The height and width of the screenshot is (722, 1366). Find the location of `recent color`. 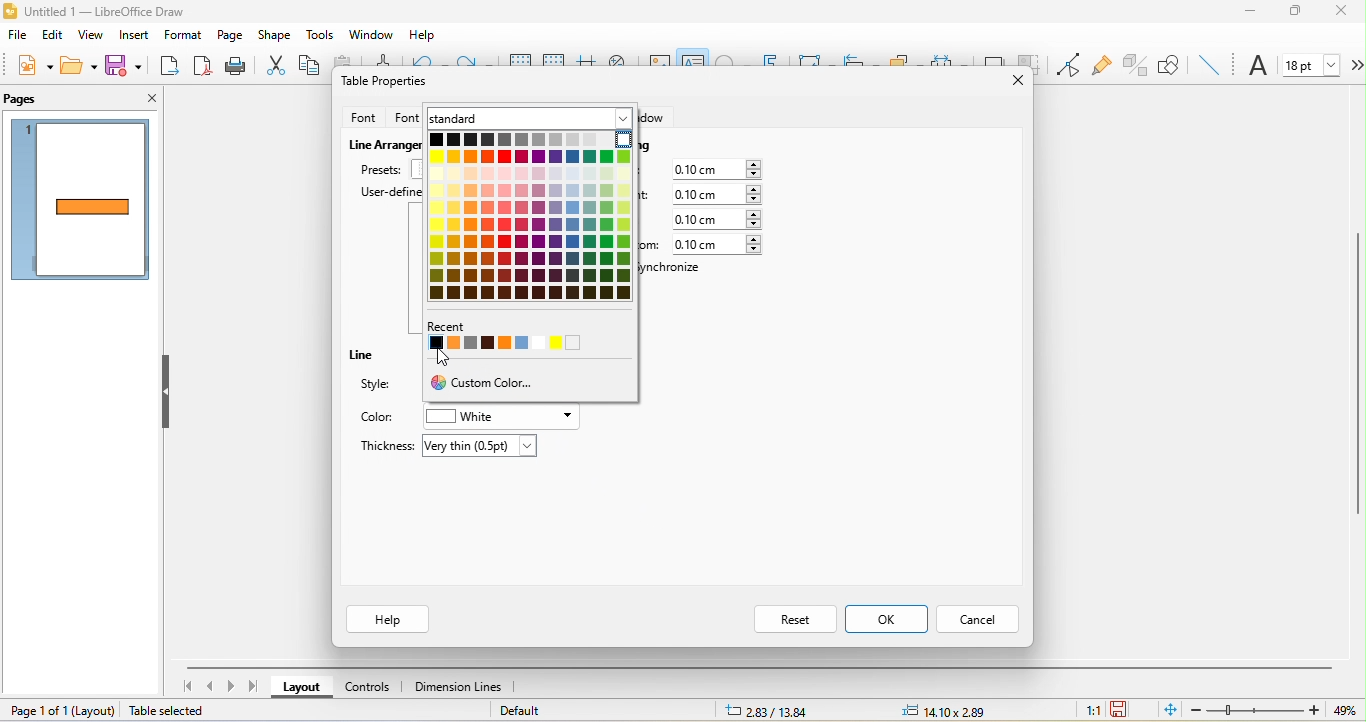

recent color is located at coordinates (519, 345).